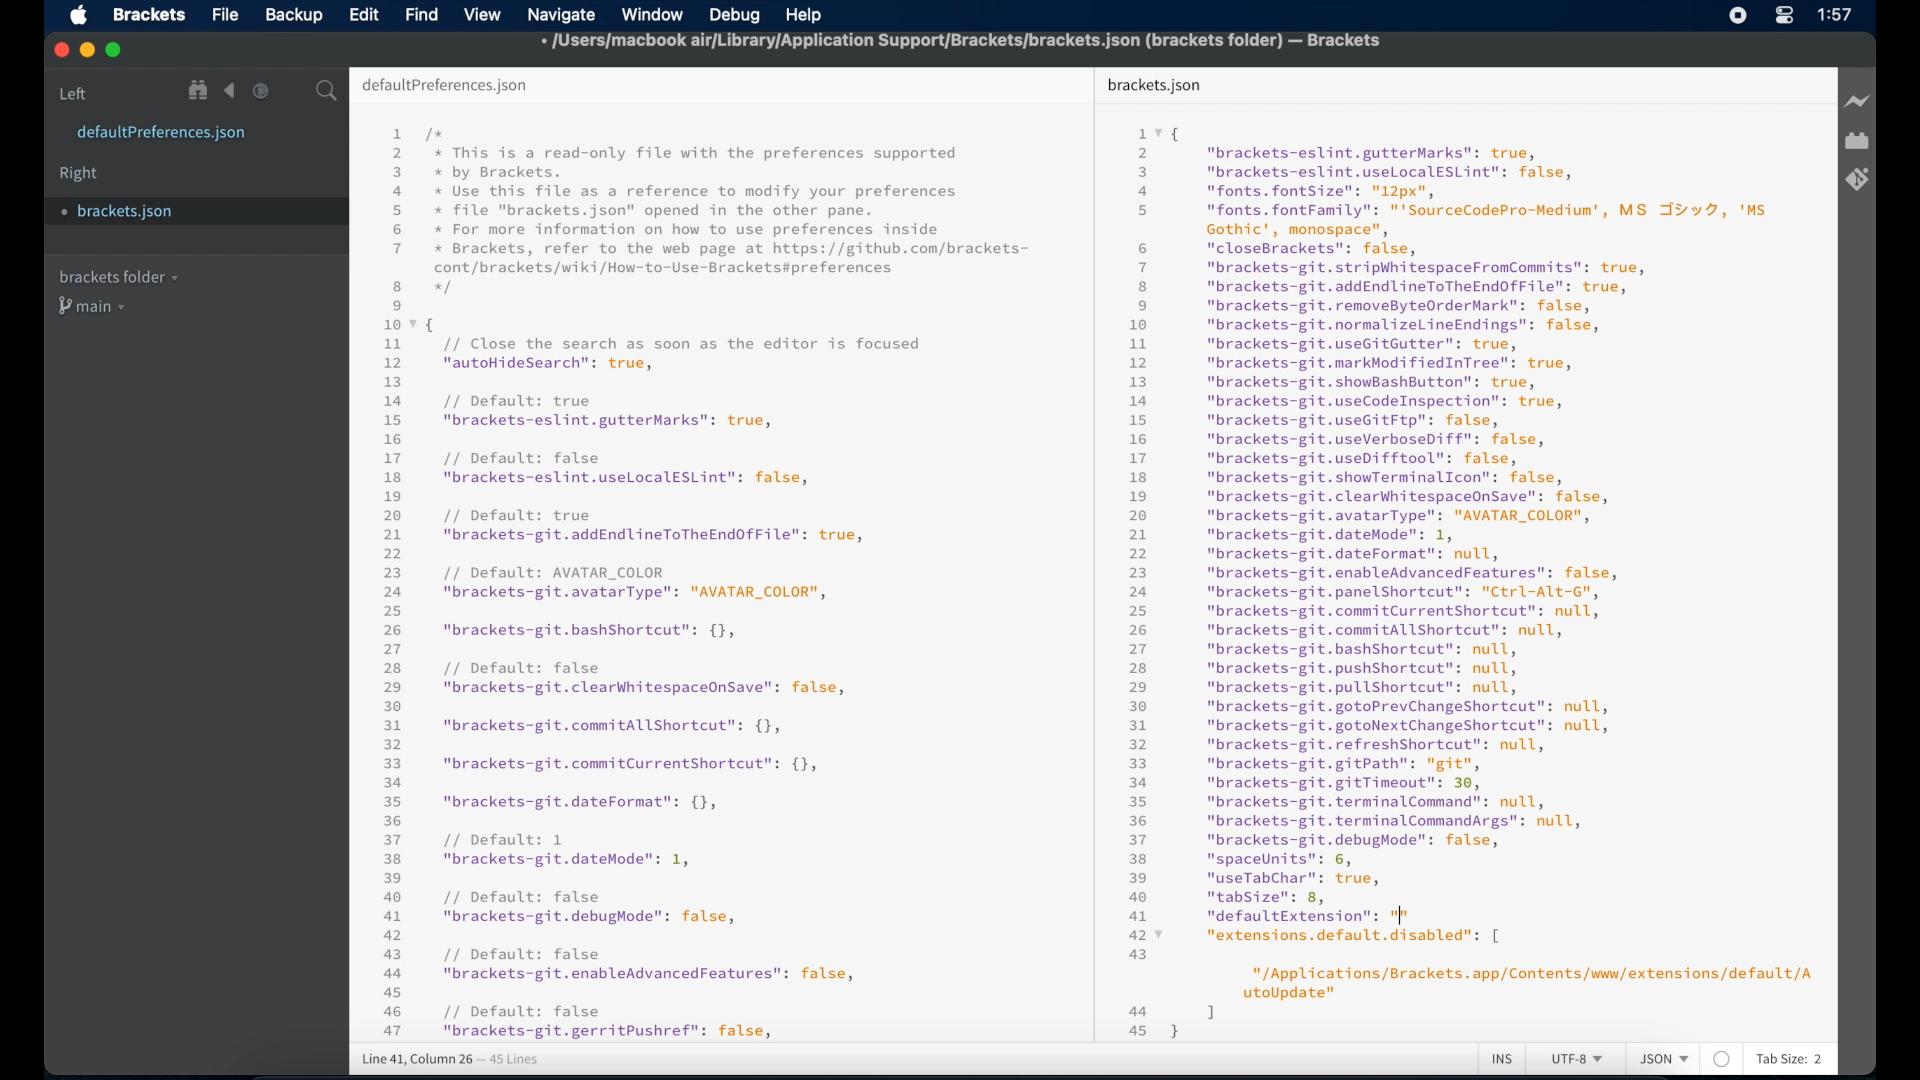 This screenshot has height=1080, width=1920. What do you see at coordinates (173, 211) in the screenshot?
I see `brackets.json` at bounding box center [173, 211].